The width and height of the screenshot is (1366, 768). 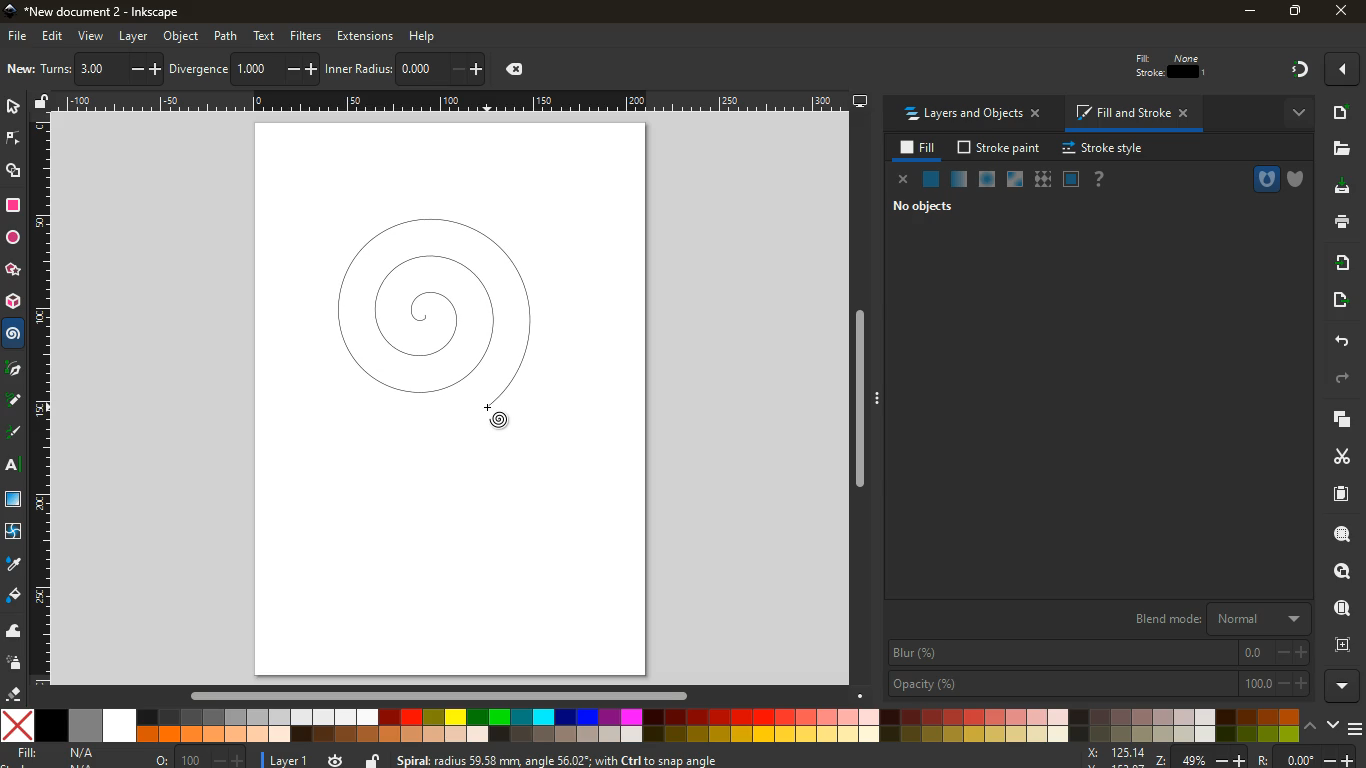 What do you see at coordinates (959, 180) in the screenshot?
I see `opacity` at bounding box center [959, 180].